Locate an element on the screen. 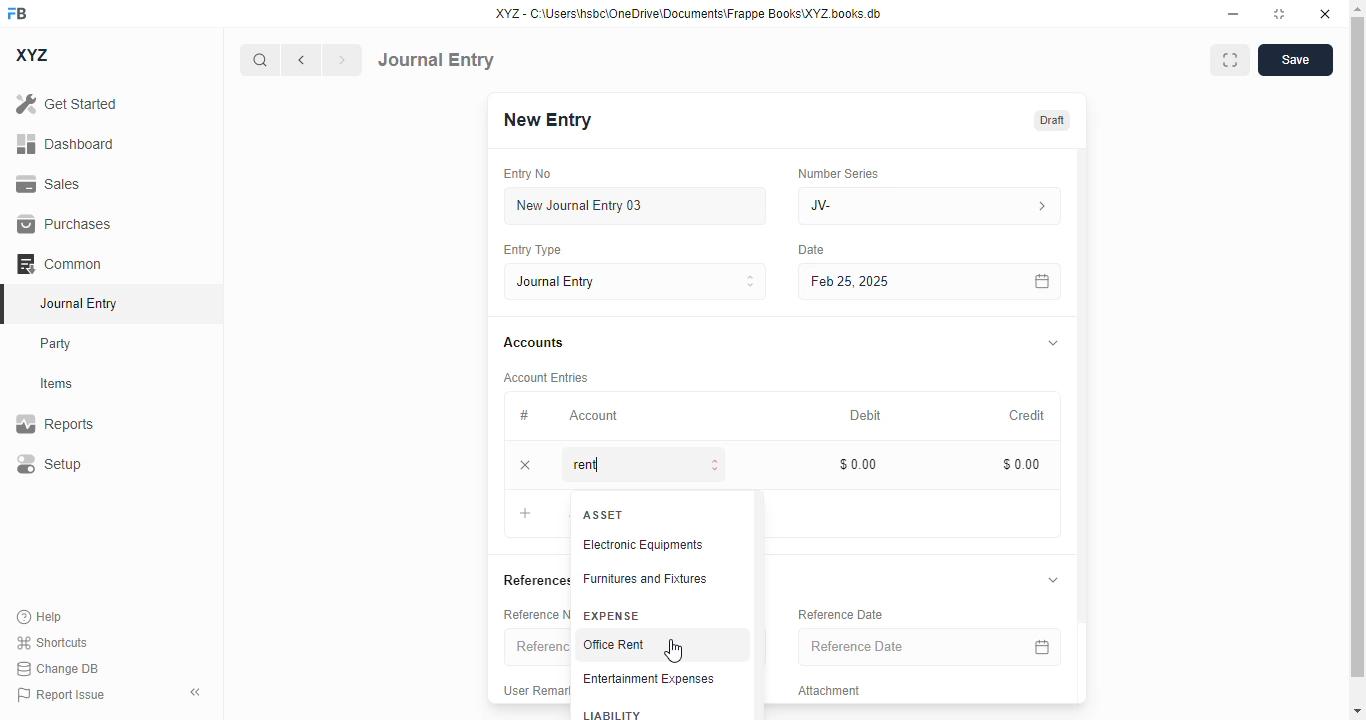  cursor is located at coordinates (674, 651).